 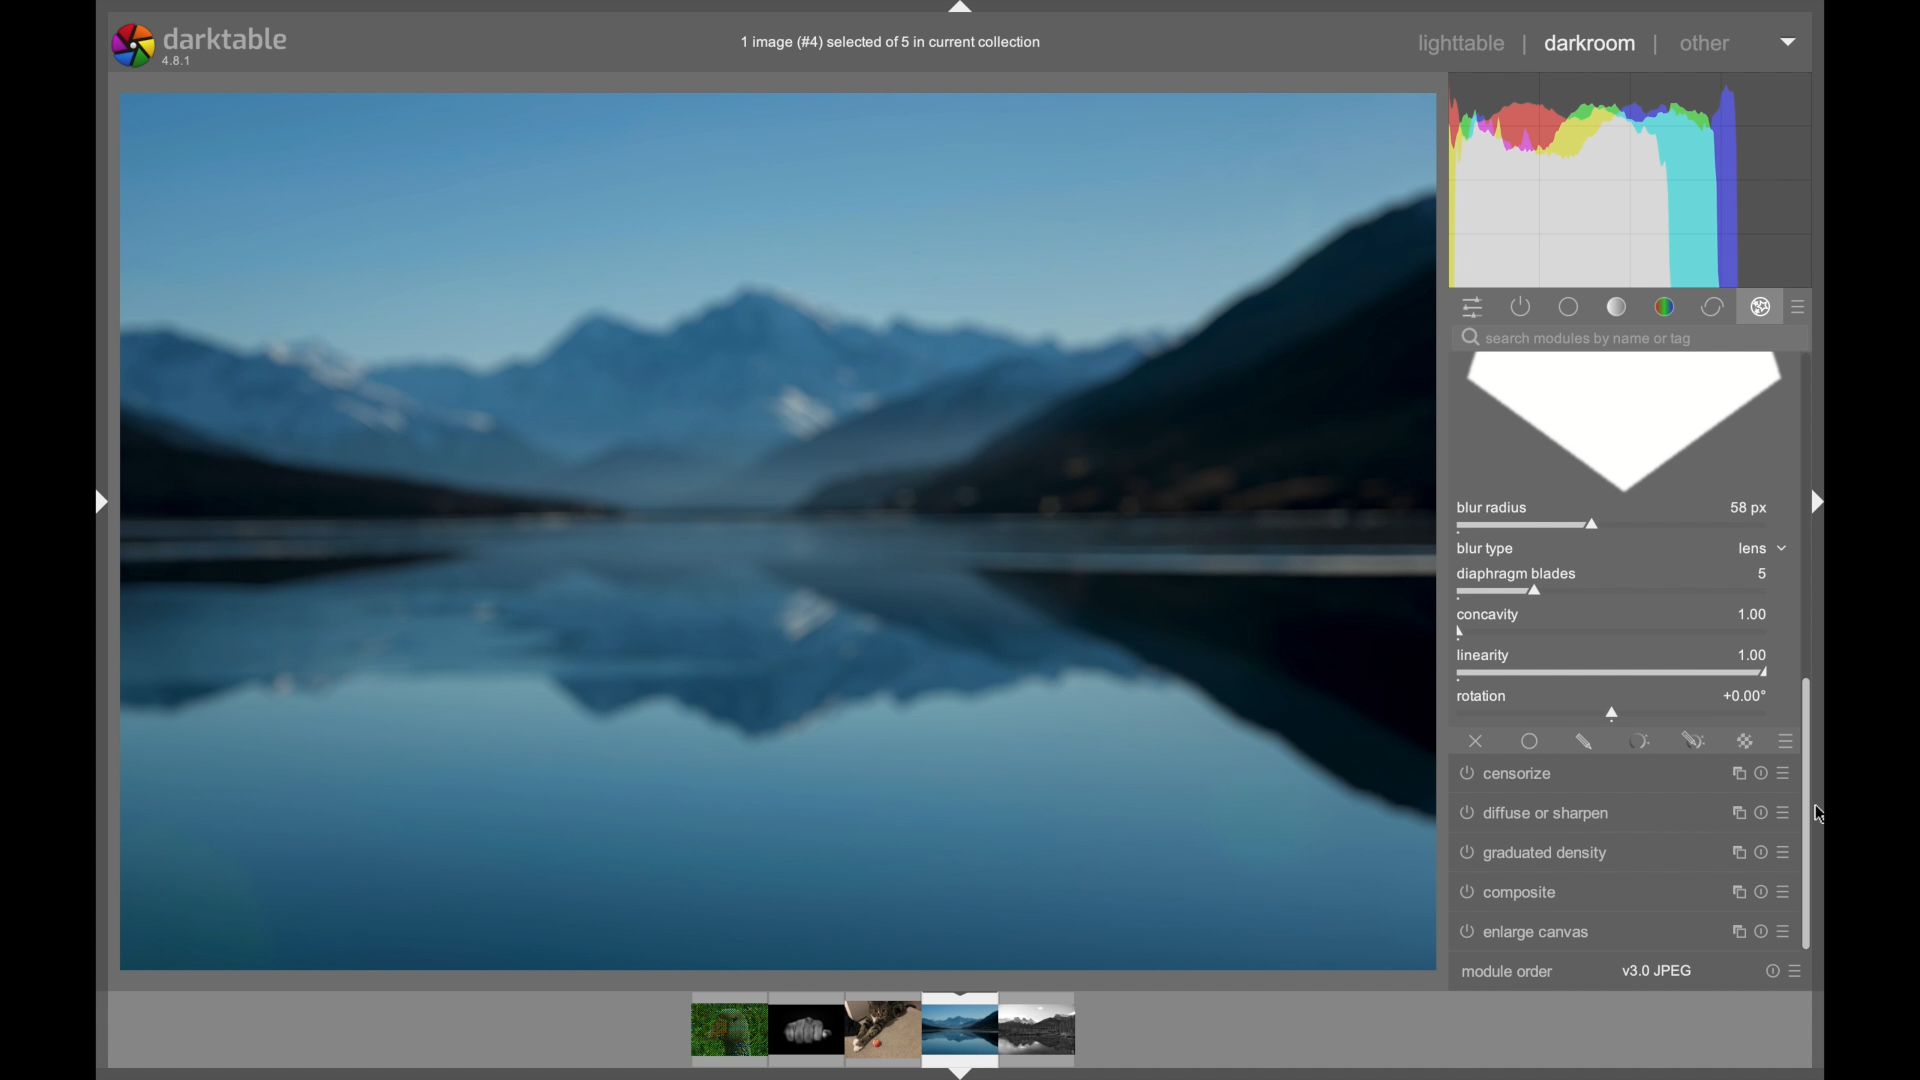 I want to click on 1 image (#4) selected of § in current collection, so click(x=888, y=42).